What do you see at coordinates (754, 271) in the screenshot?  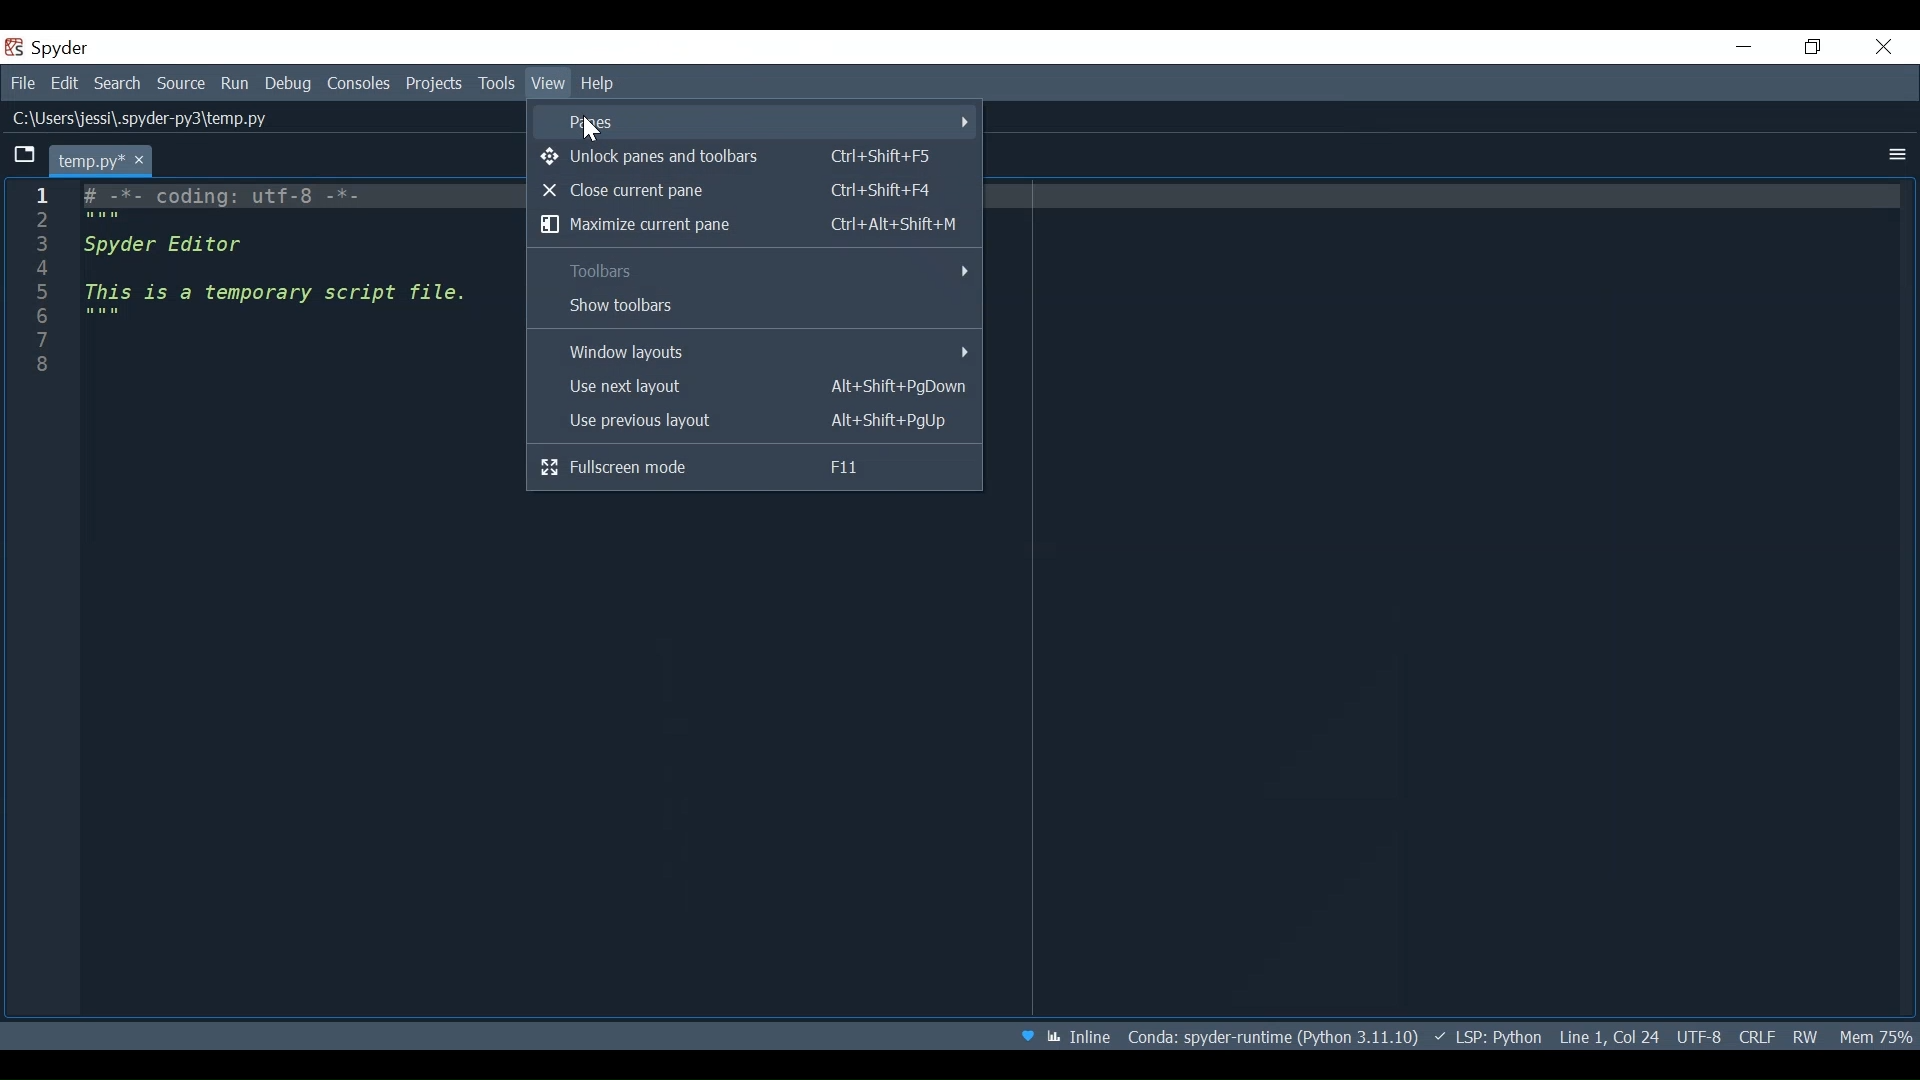 I see `Toolbars` at bounding box center [754, 271].